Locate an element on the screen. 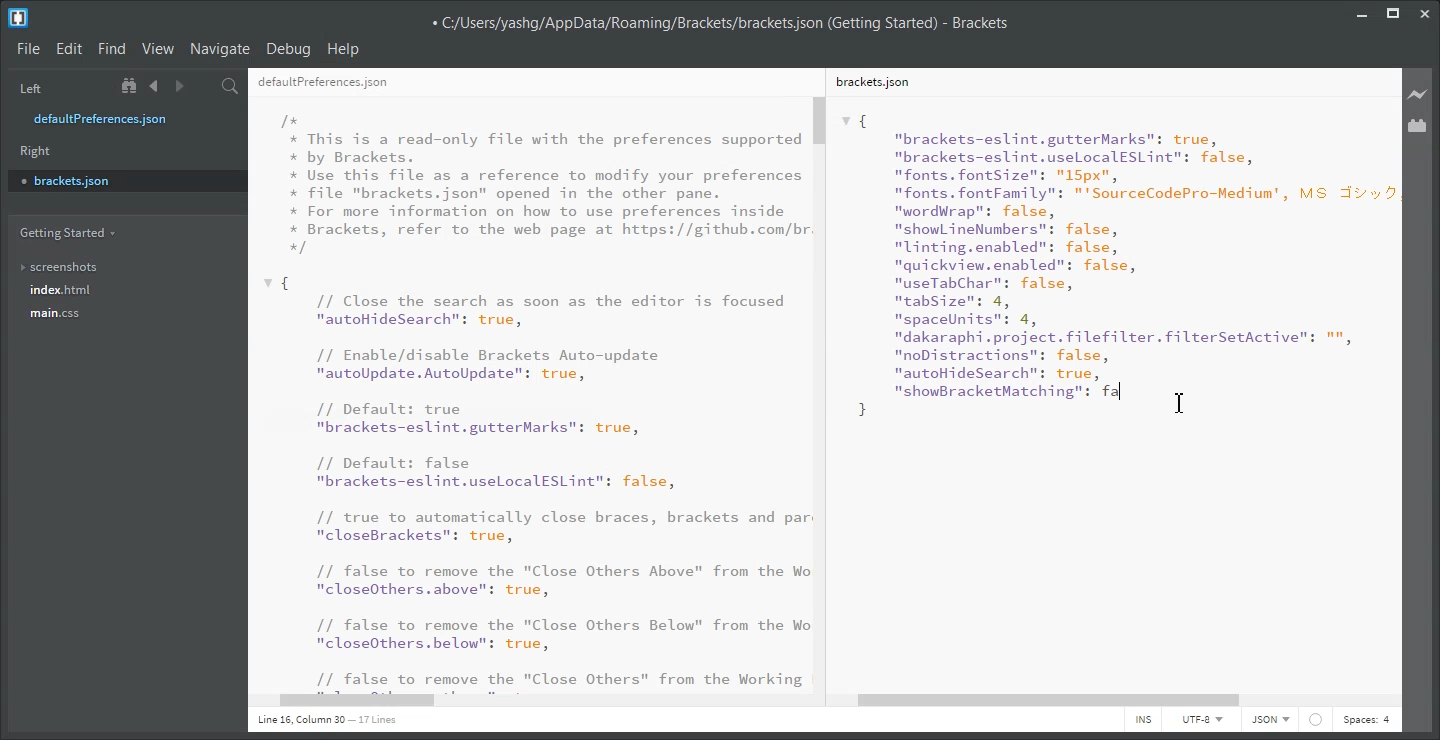  View is located at coordinates (158, 49).